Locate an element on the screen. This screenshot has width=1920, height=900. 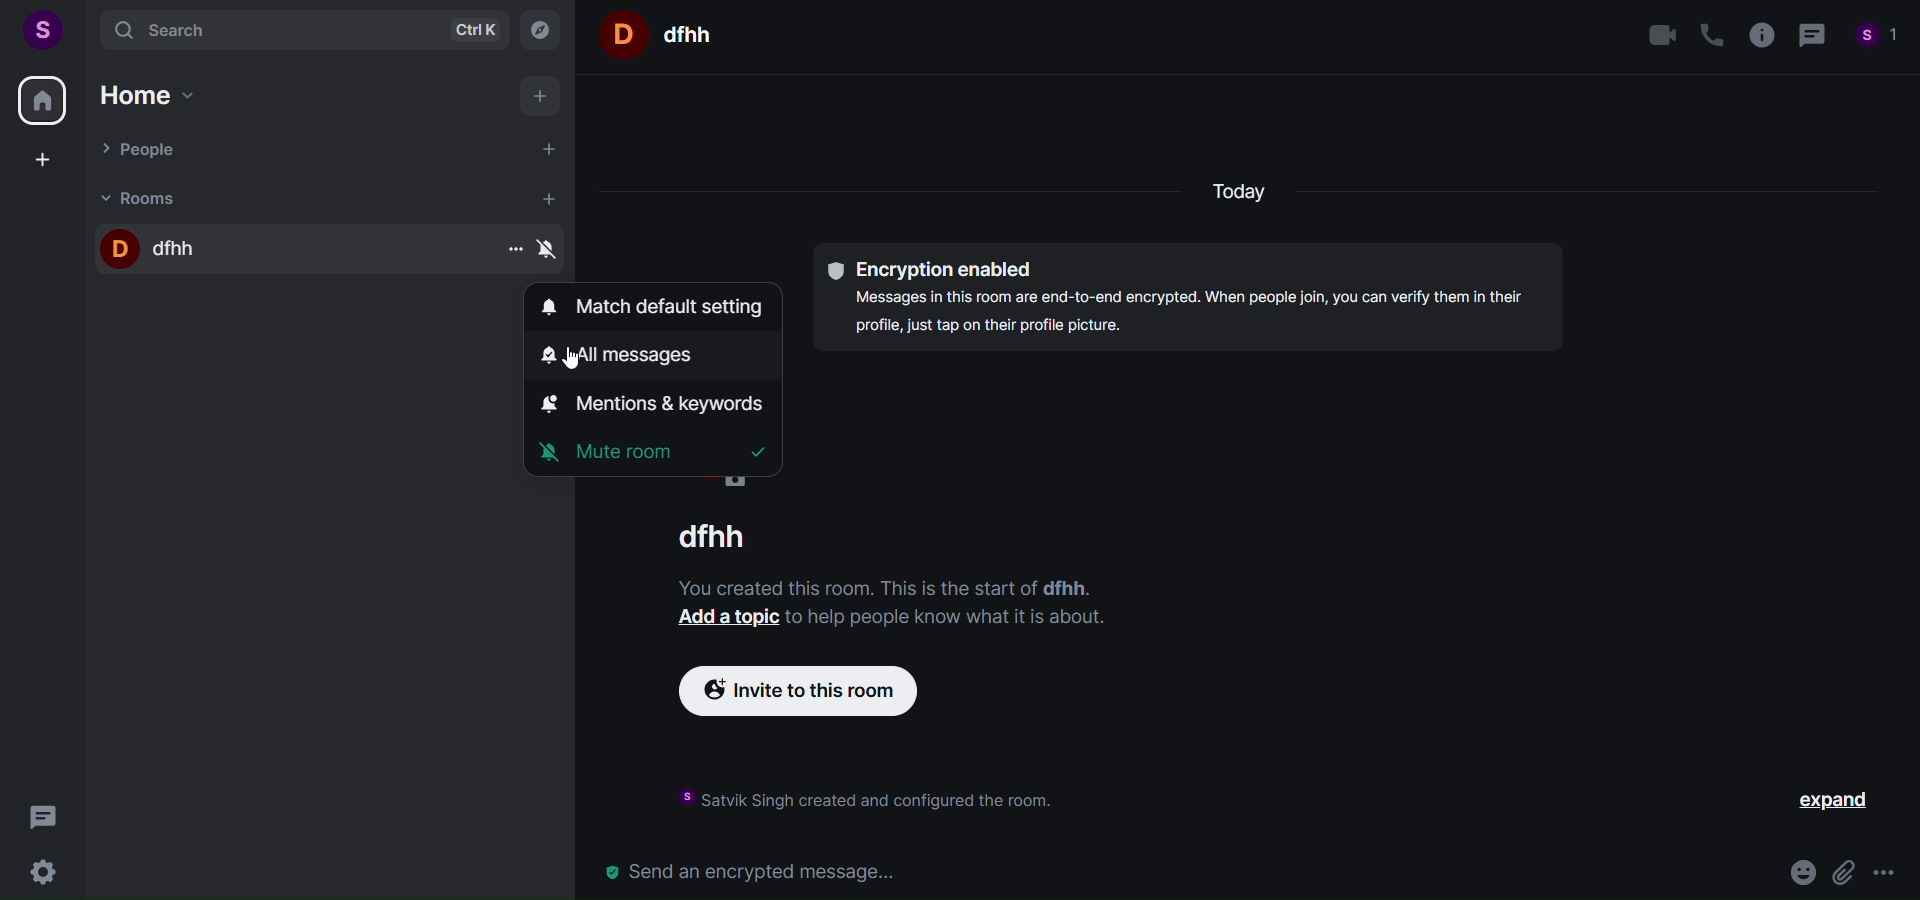
You created this room. This is the start of dfhh. is located at coordinates (886, 585).